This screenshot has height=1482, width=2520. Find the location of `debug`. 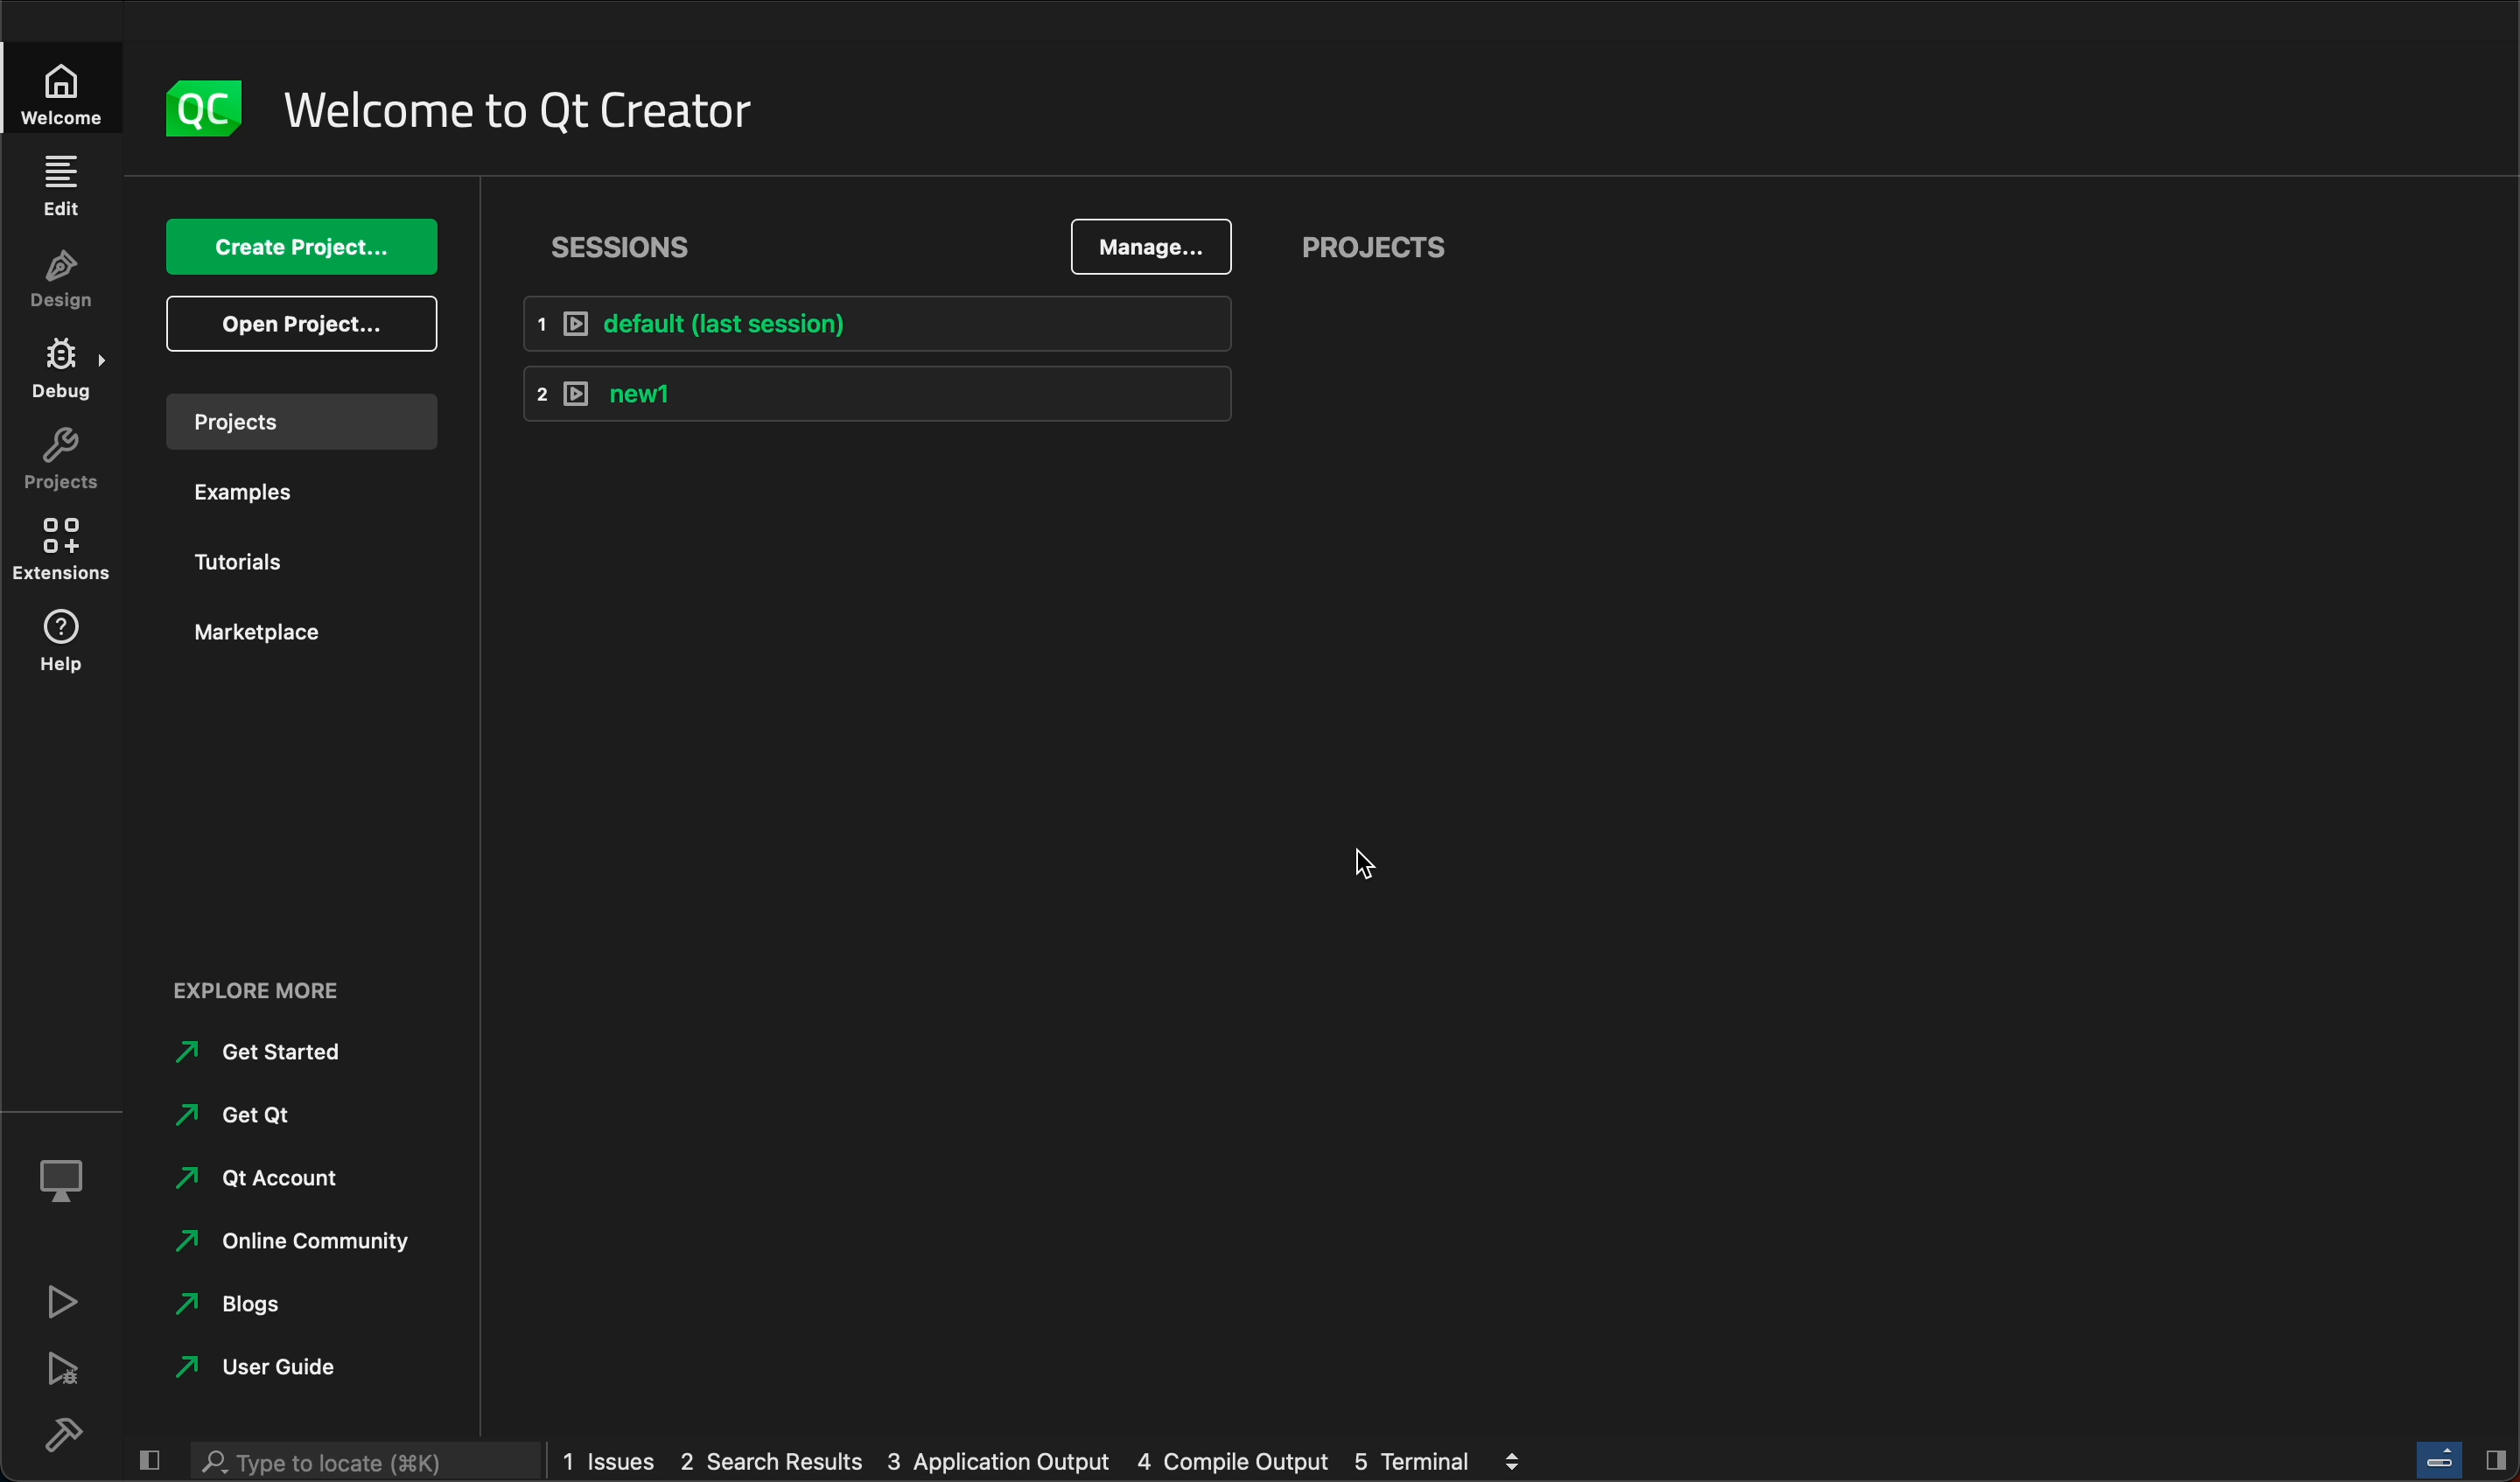

debug is located at coordinates (65, 374).